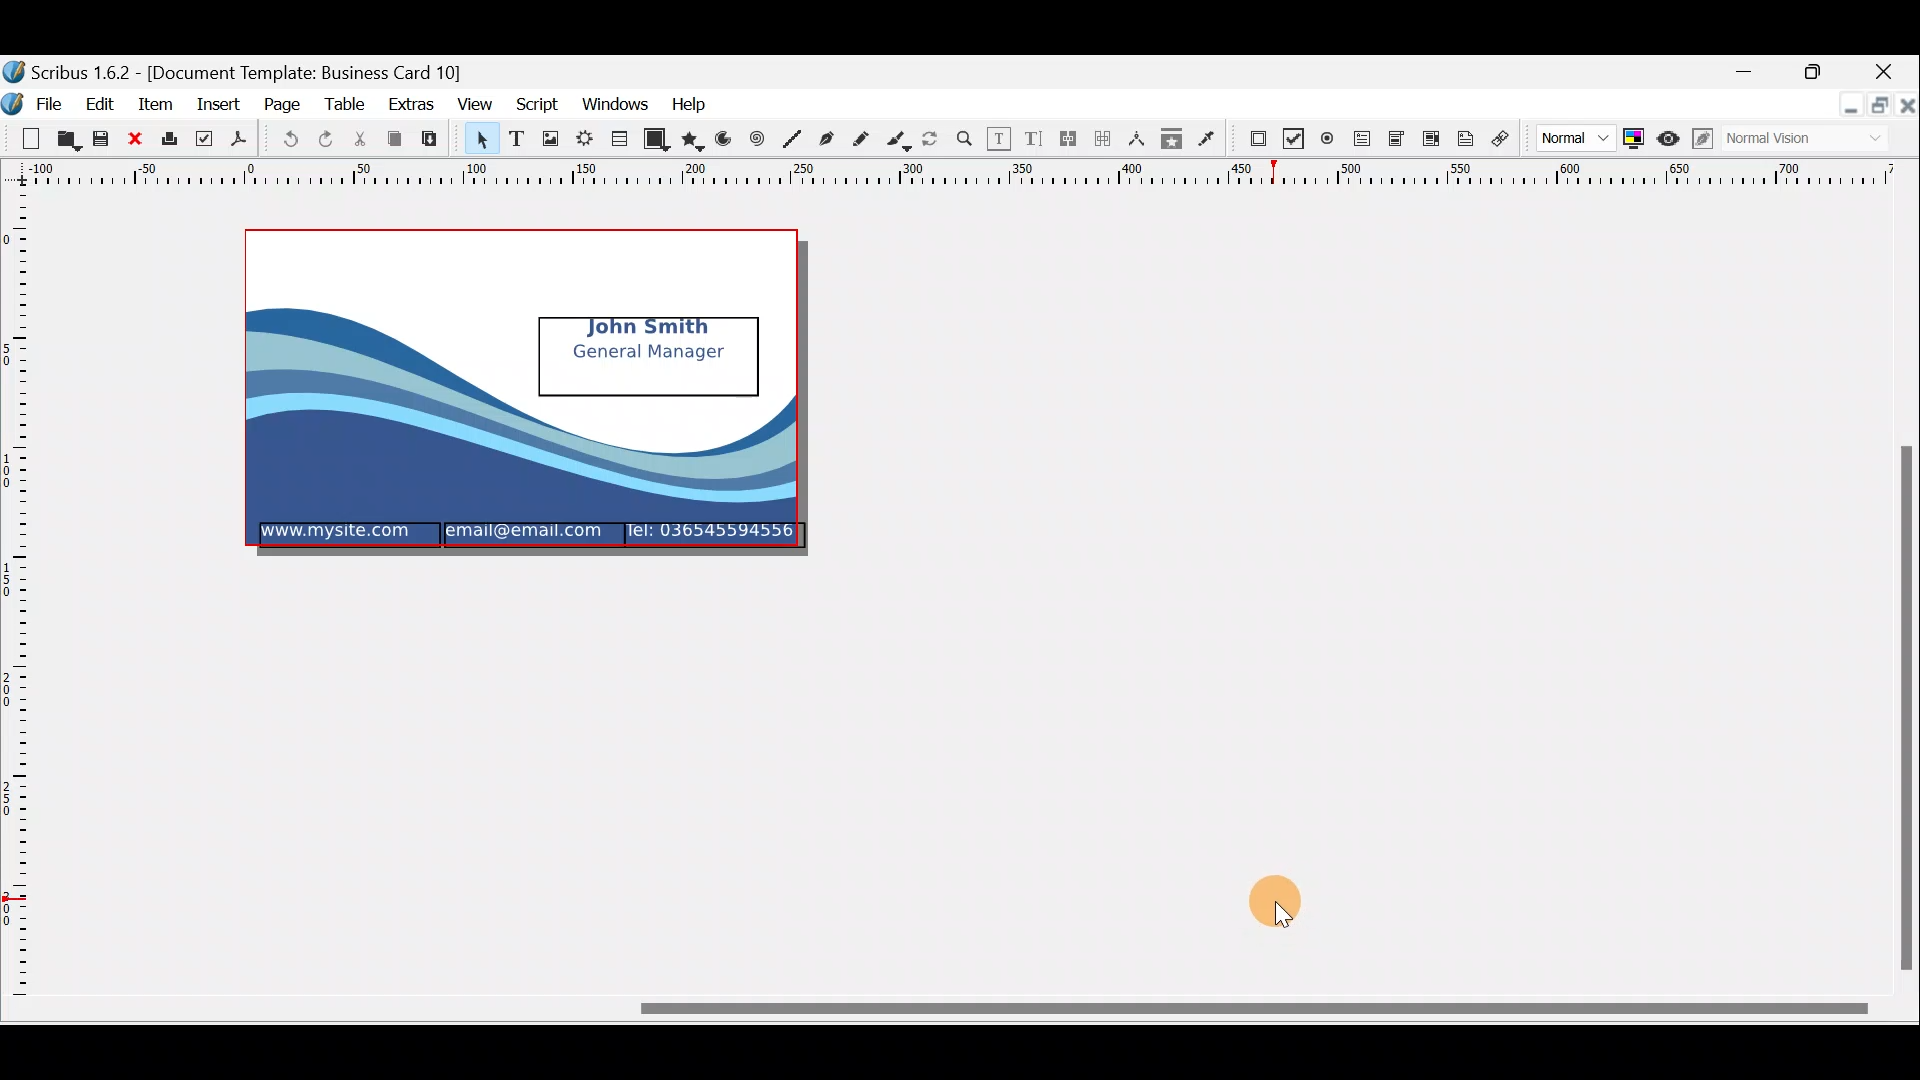 The height and width of the screenshot is (1080, 1920). What do you see at coordinates (1827, 71) in the screenshot?
I see `Maximise` at bounding box center [1827, 71].